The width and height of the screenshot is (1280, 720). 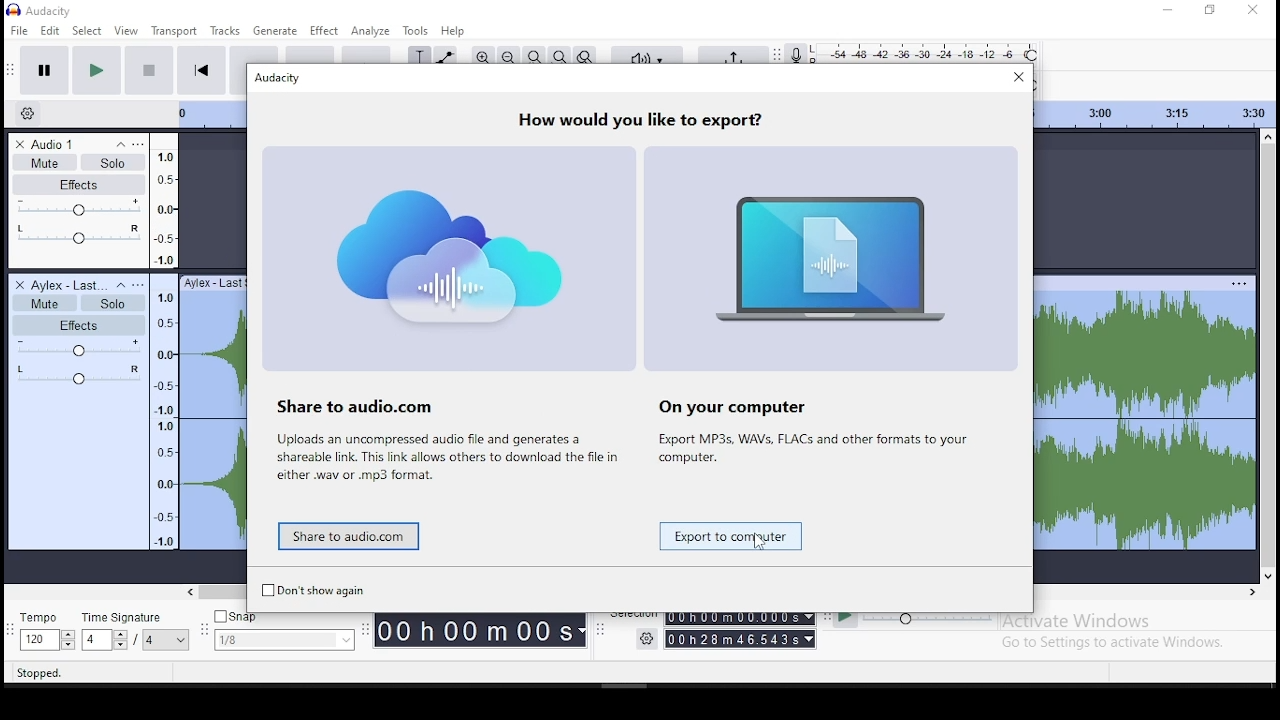 What do you see at coordinates (43, 11) in the screenshot?
I see `icon` at bounding box center [43, 11].